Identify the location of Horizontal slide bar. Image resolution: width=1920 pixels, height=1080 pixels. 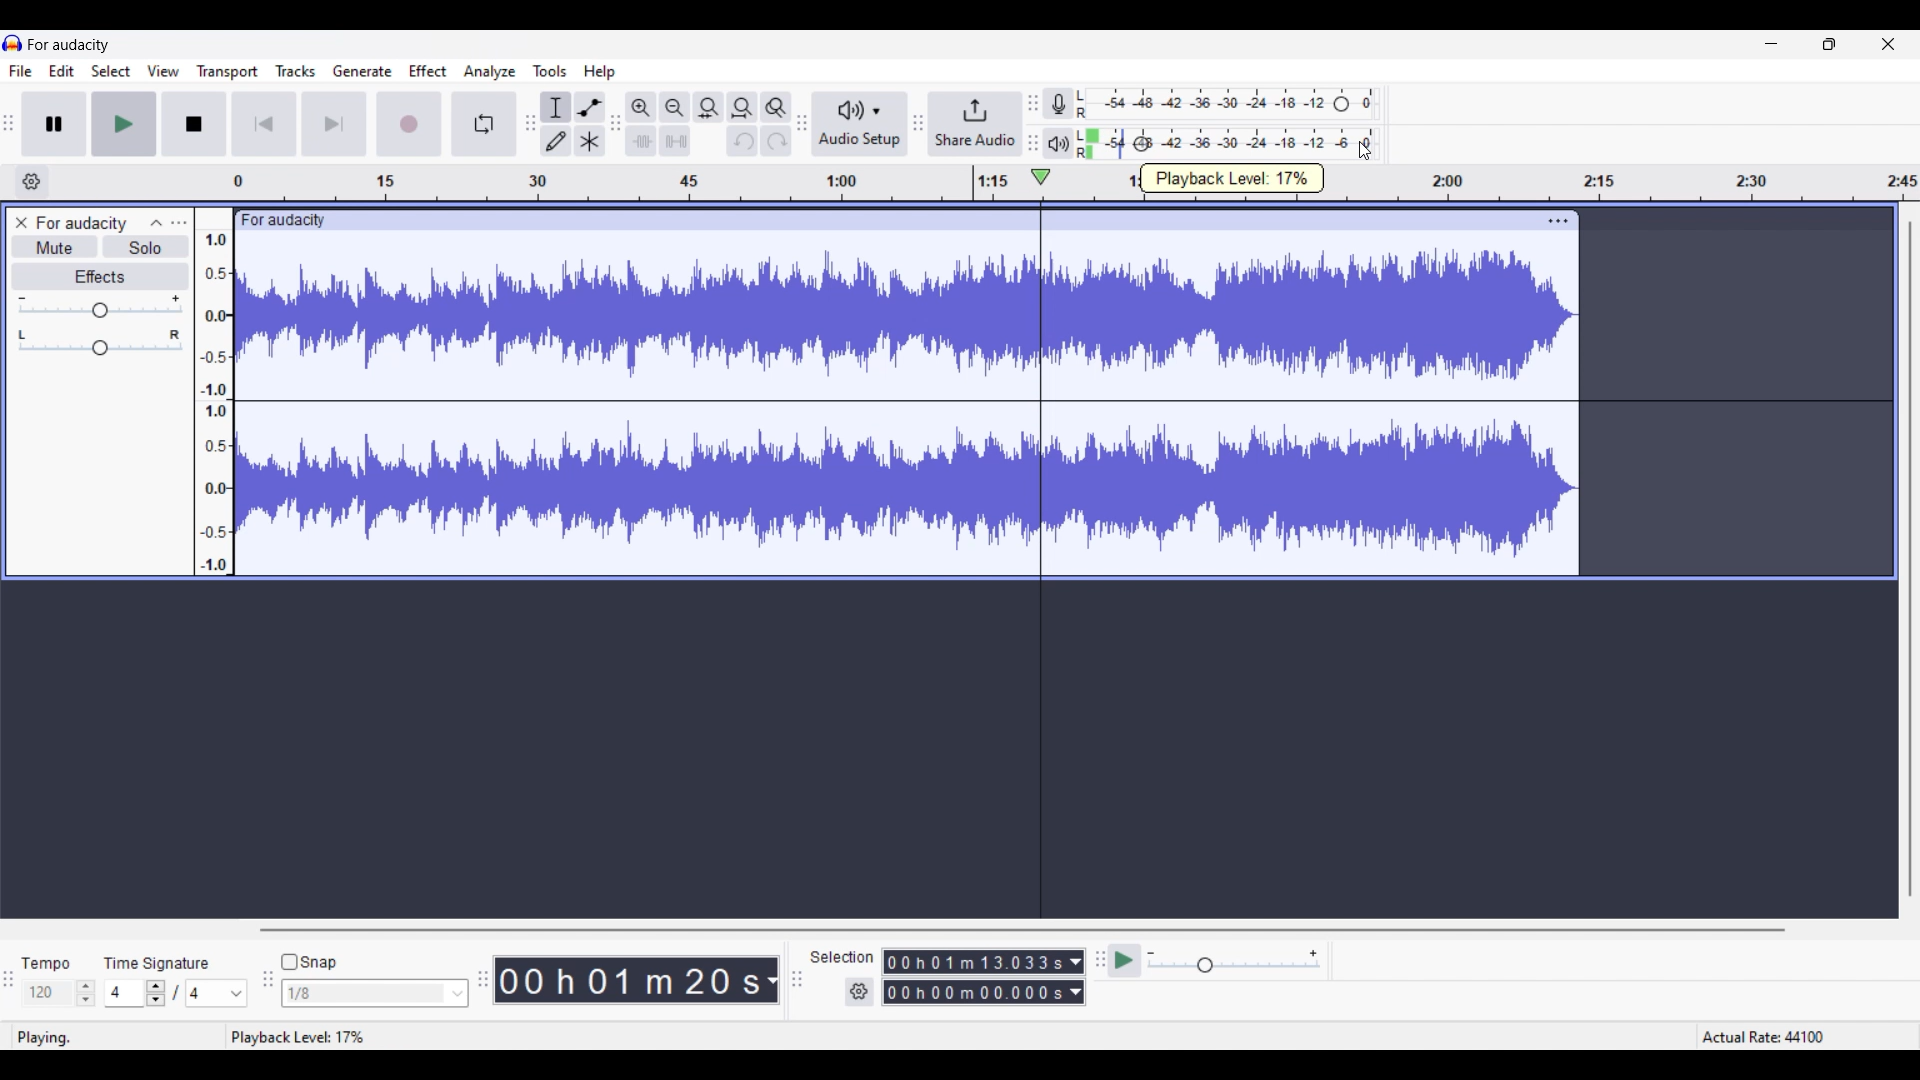
(1021, 929).